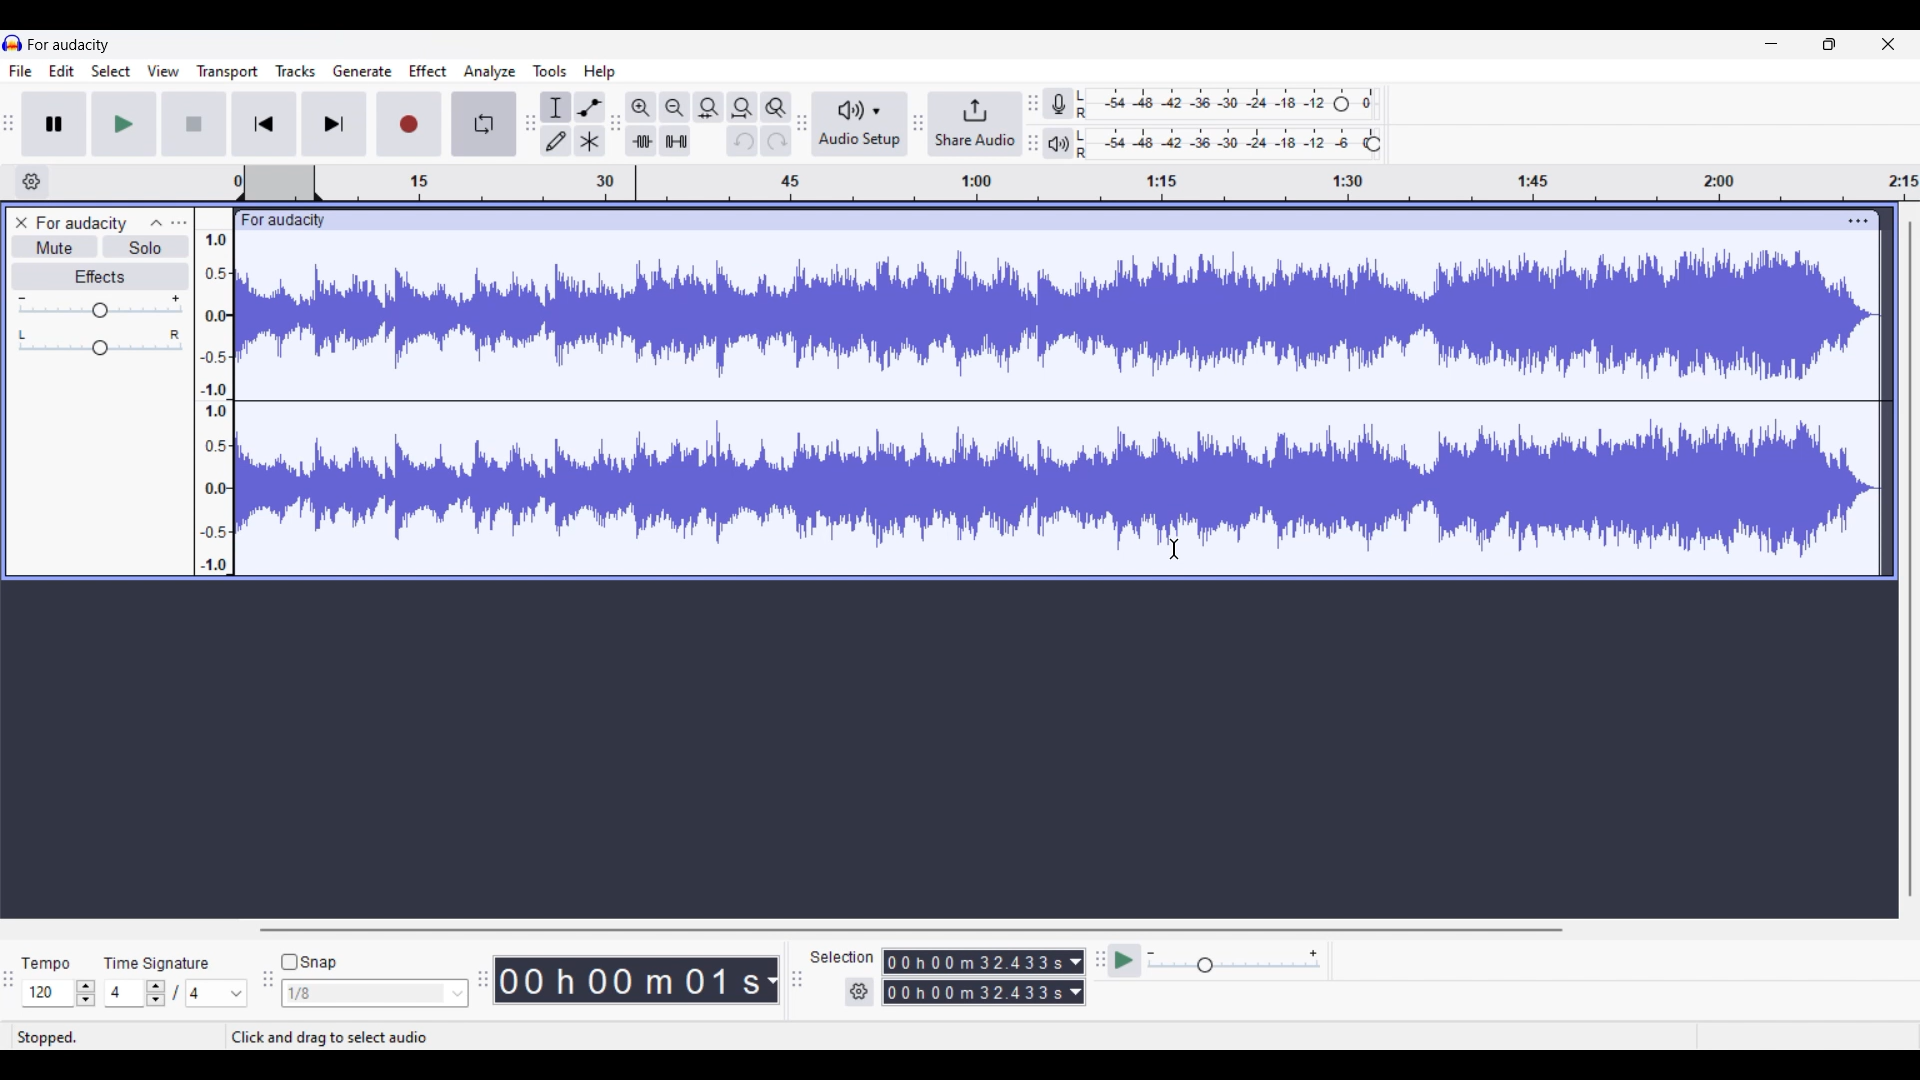 This screenshot has height=1080, width=1920. What do you see at coordinates (145, 247) in the screenshot?
I see `Solo` at bounding box center [145, 247].